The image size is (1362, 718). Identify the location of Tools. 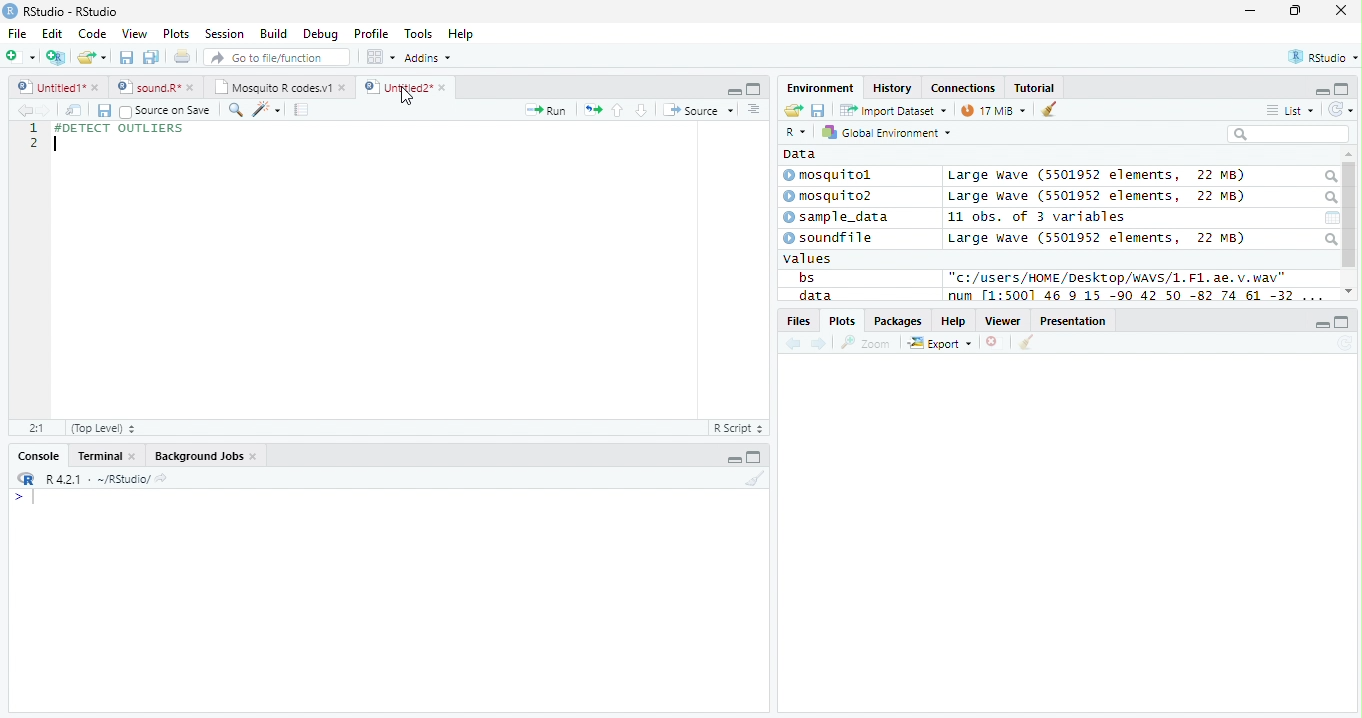
(418, 35).